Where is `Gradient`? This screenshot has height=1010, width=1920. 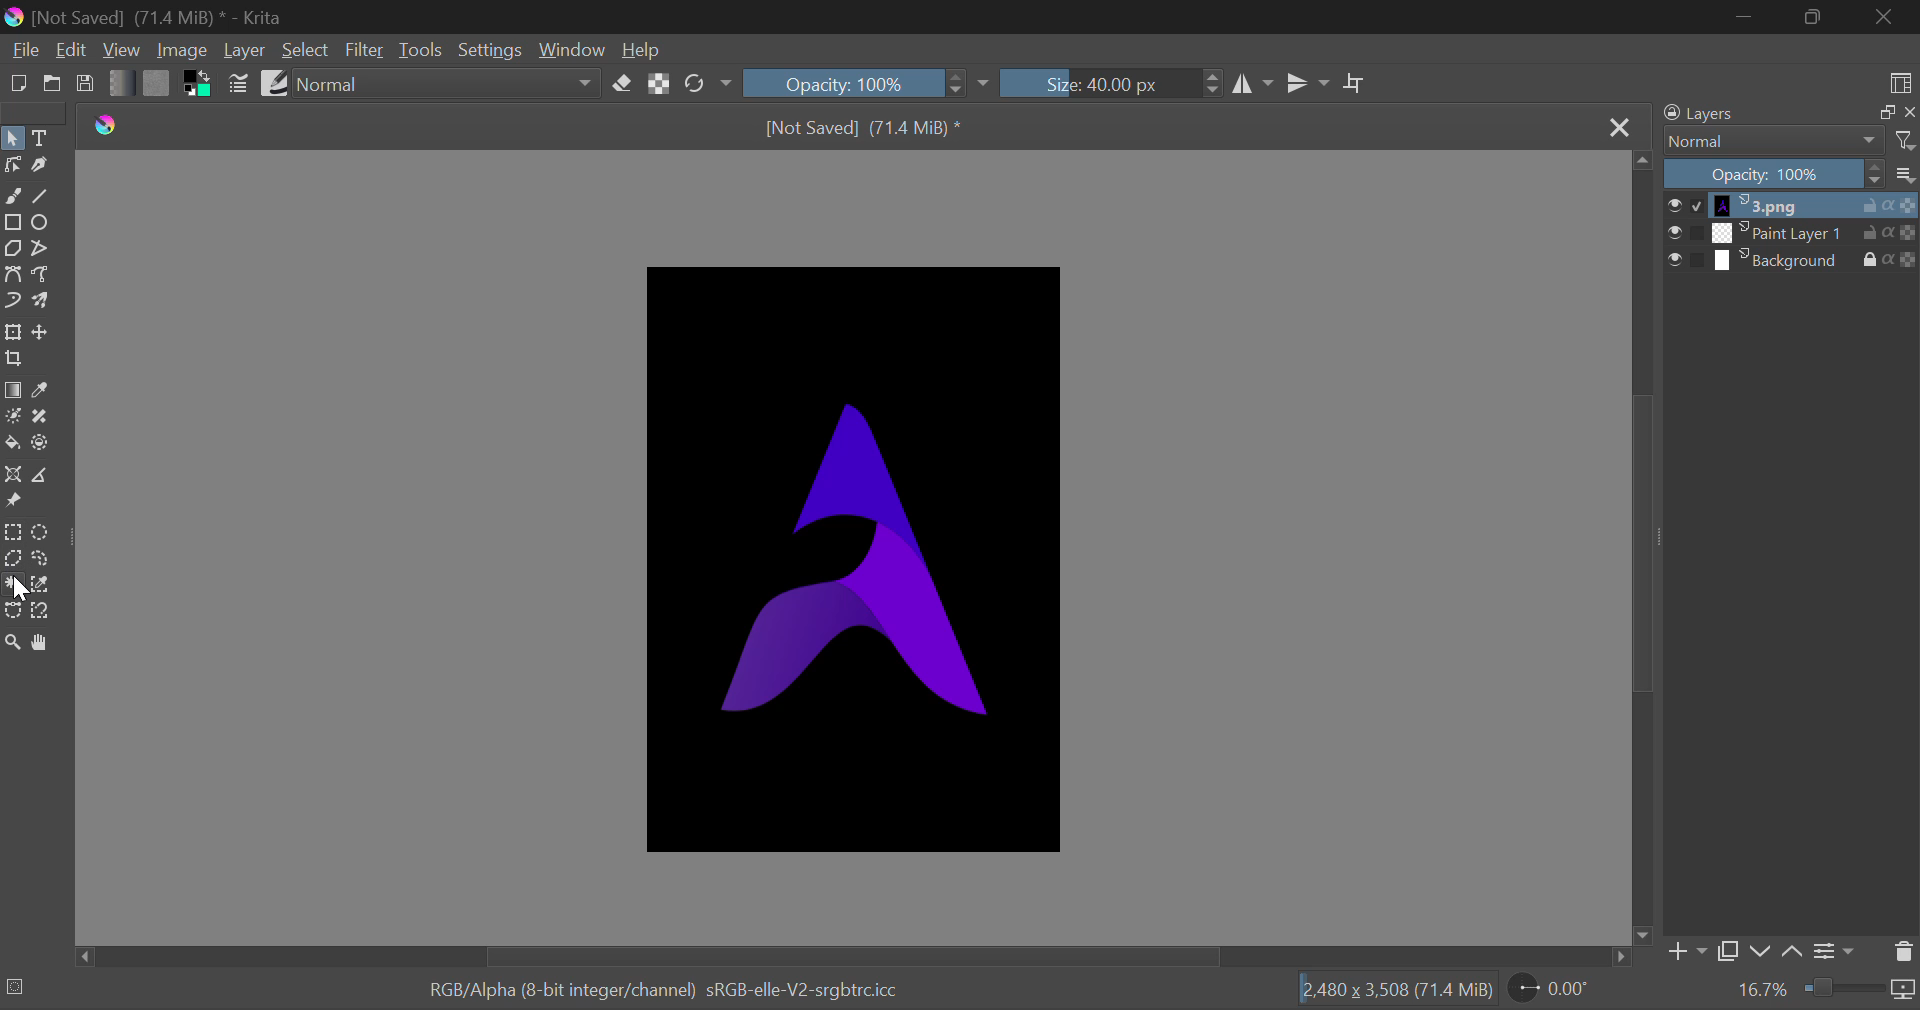
Gradient is located at coordinates (119, 84).